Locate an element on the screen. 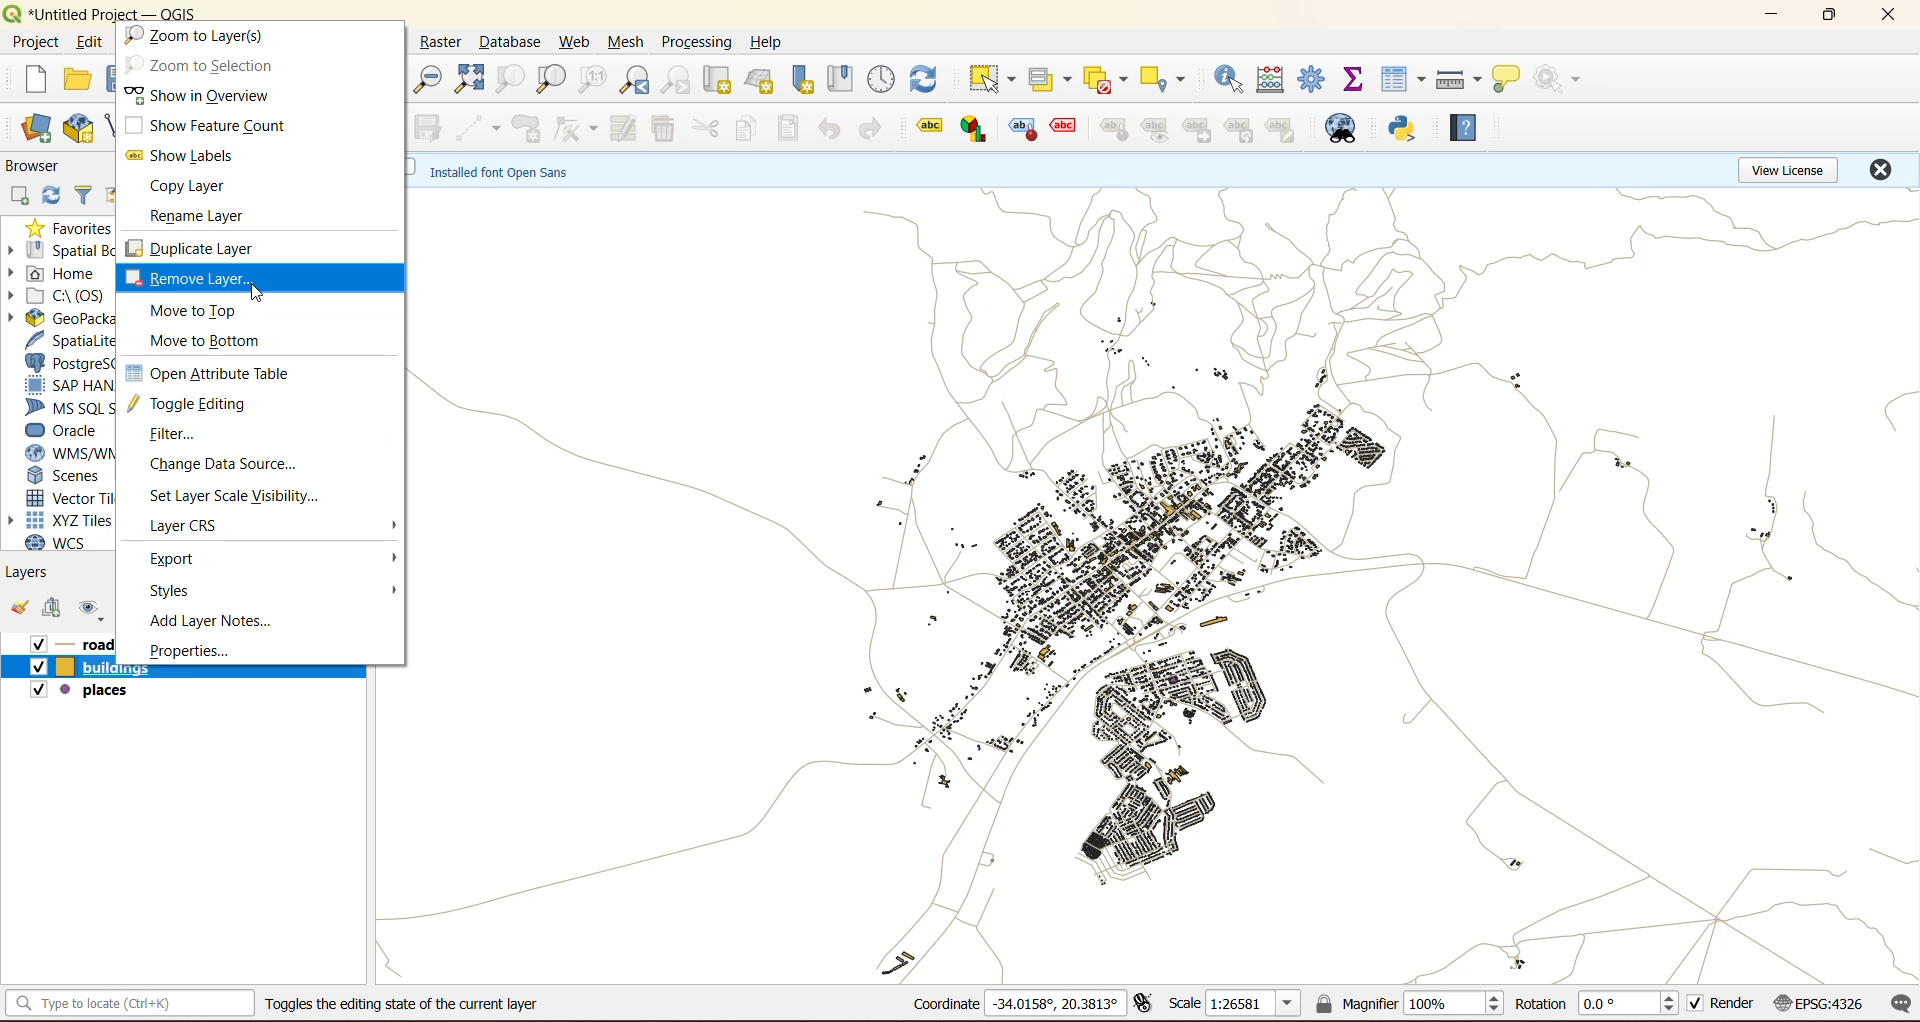 The width and height of the screenshot is (1920, 1022). open is located at coordinates (75, 79).